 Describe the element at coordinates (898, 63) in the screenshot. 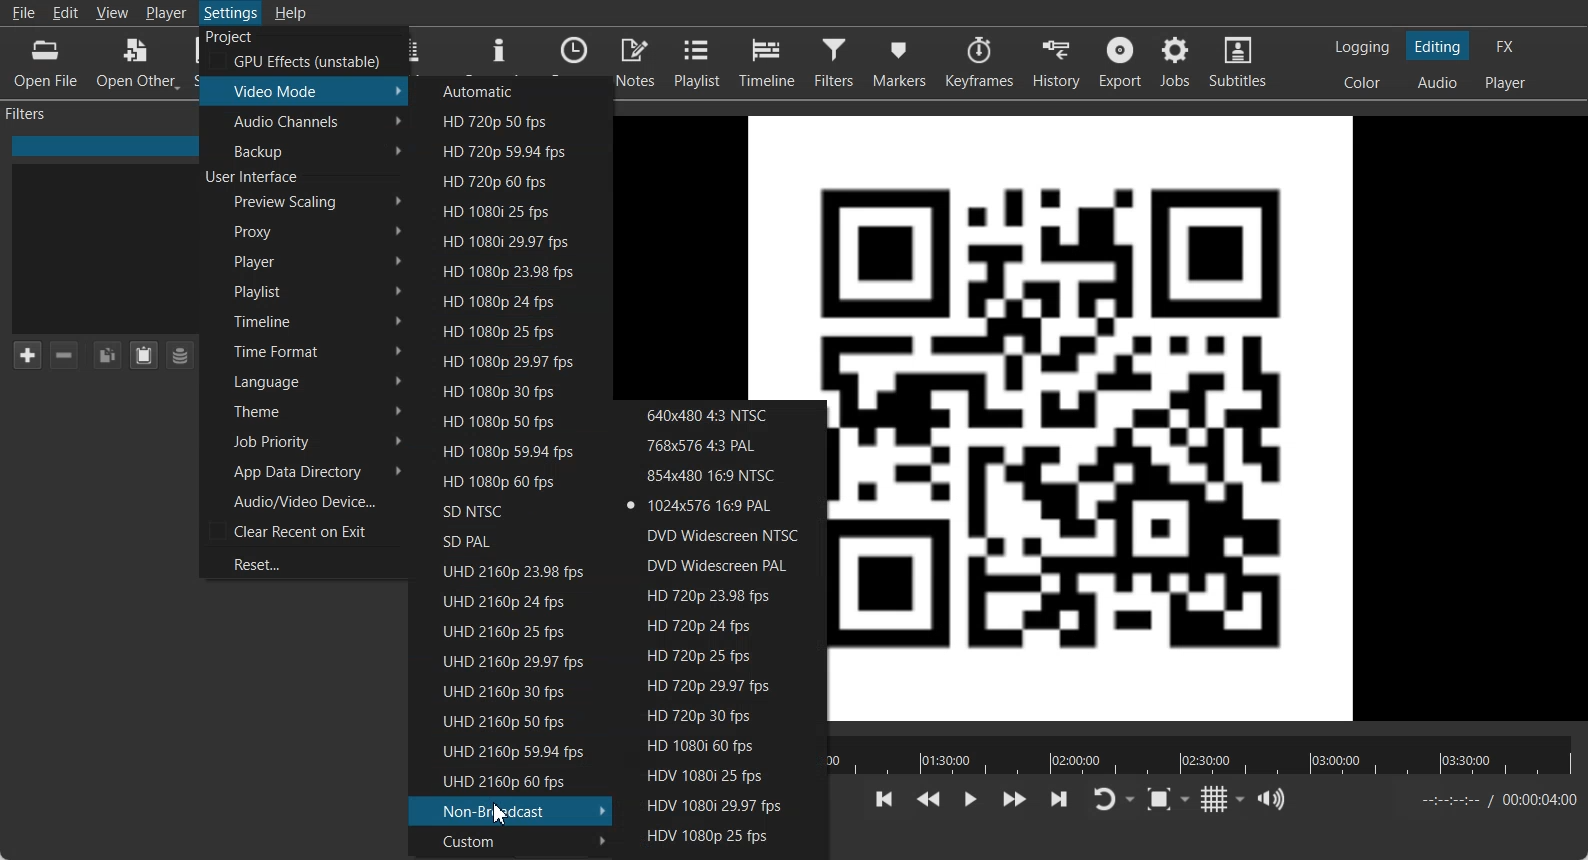

I see `Markers` at that location.